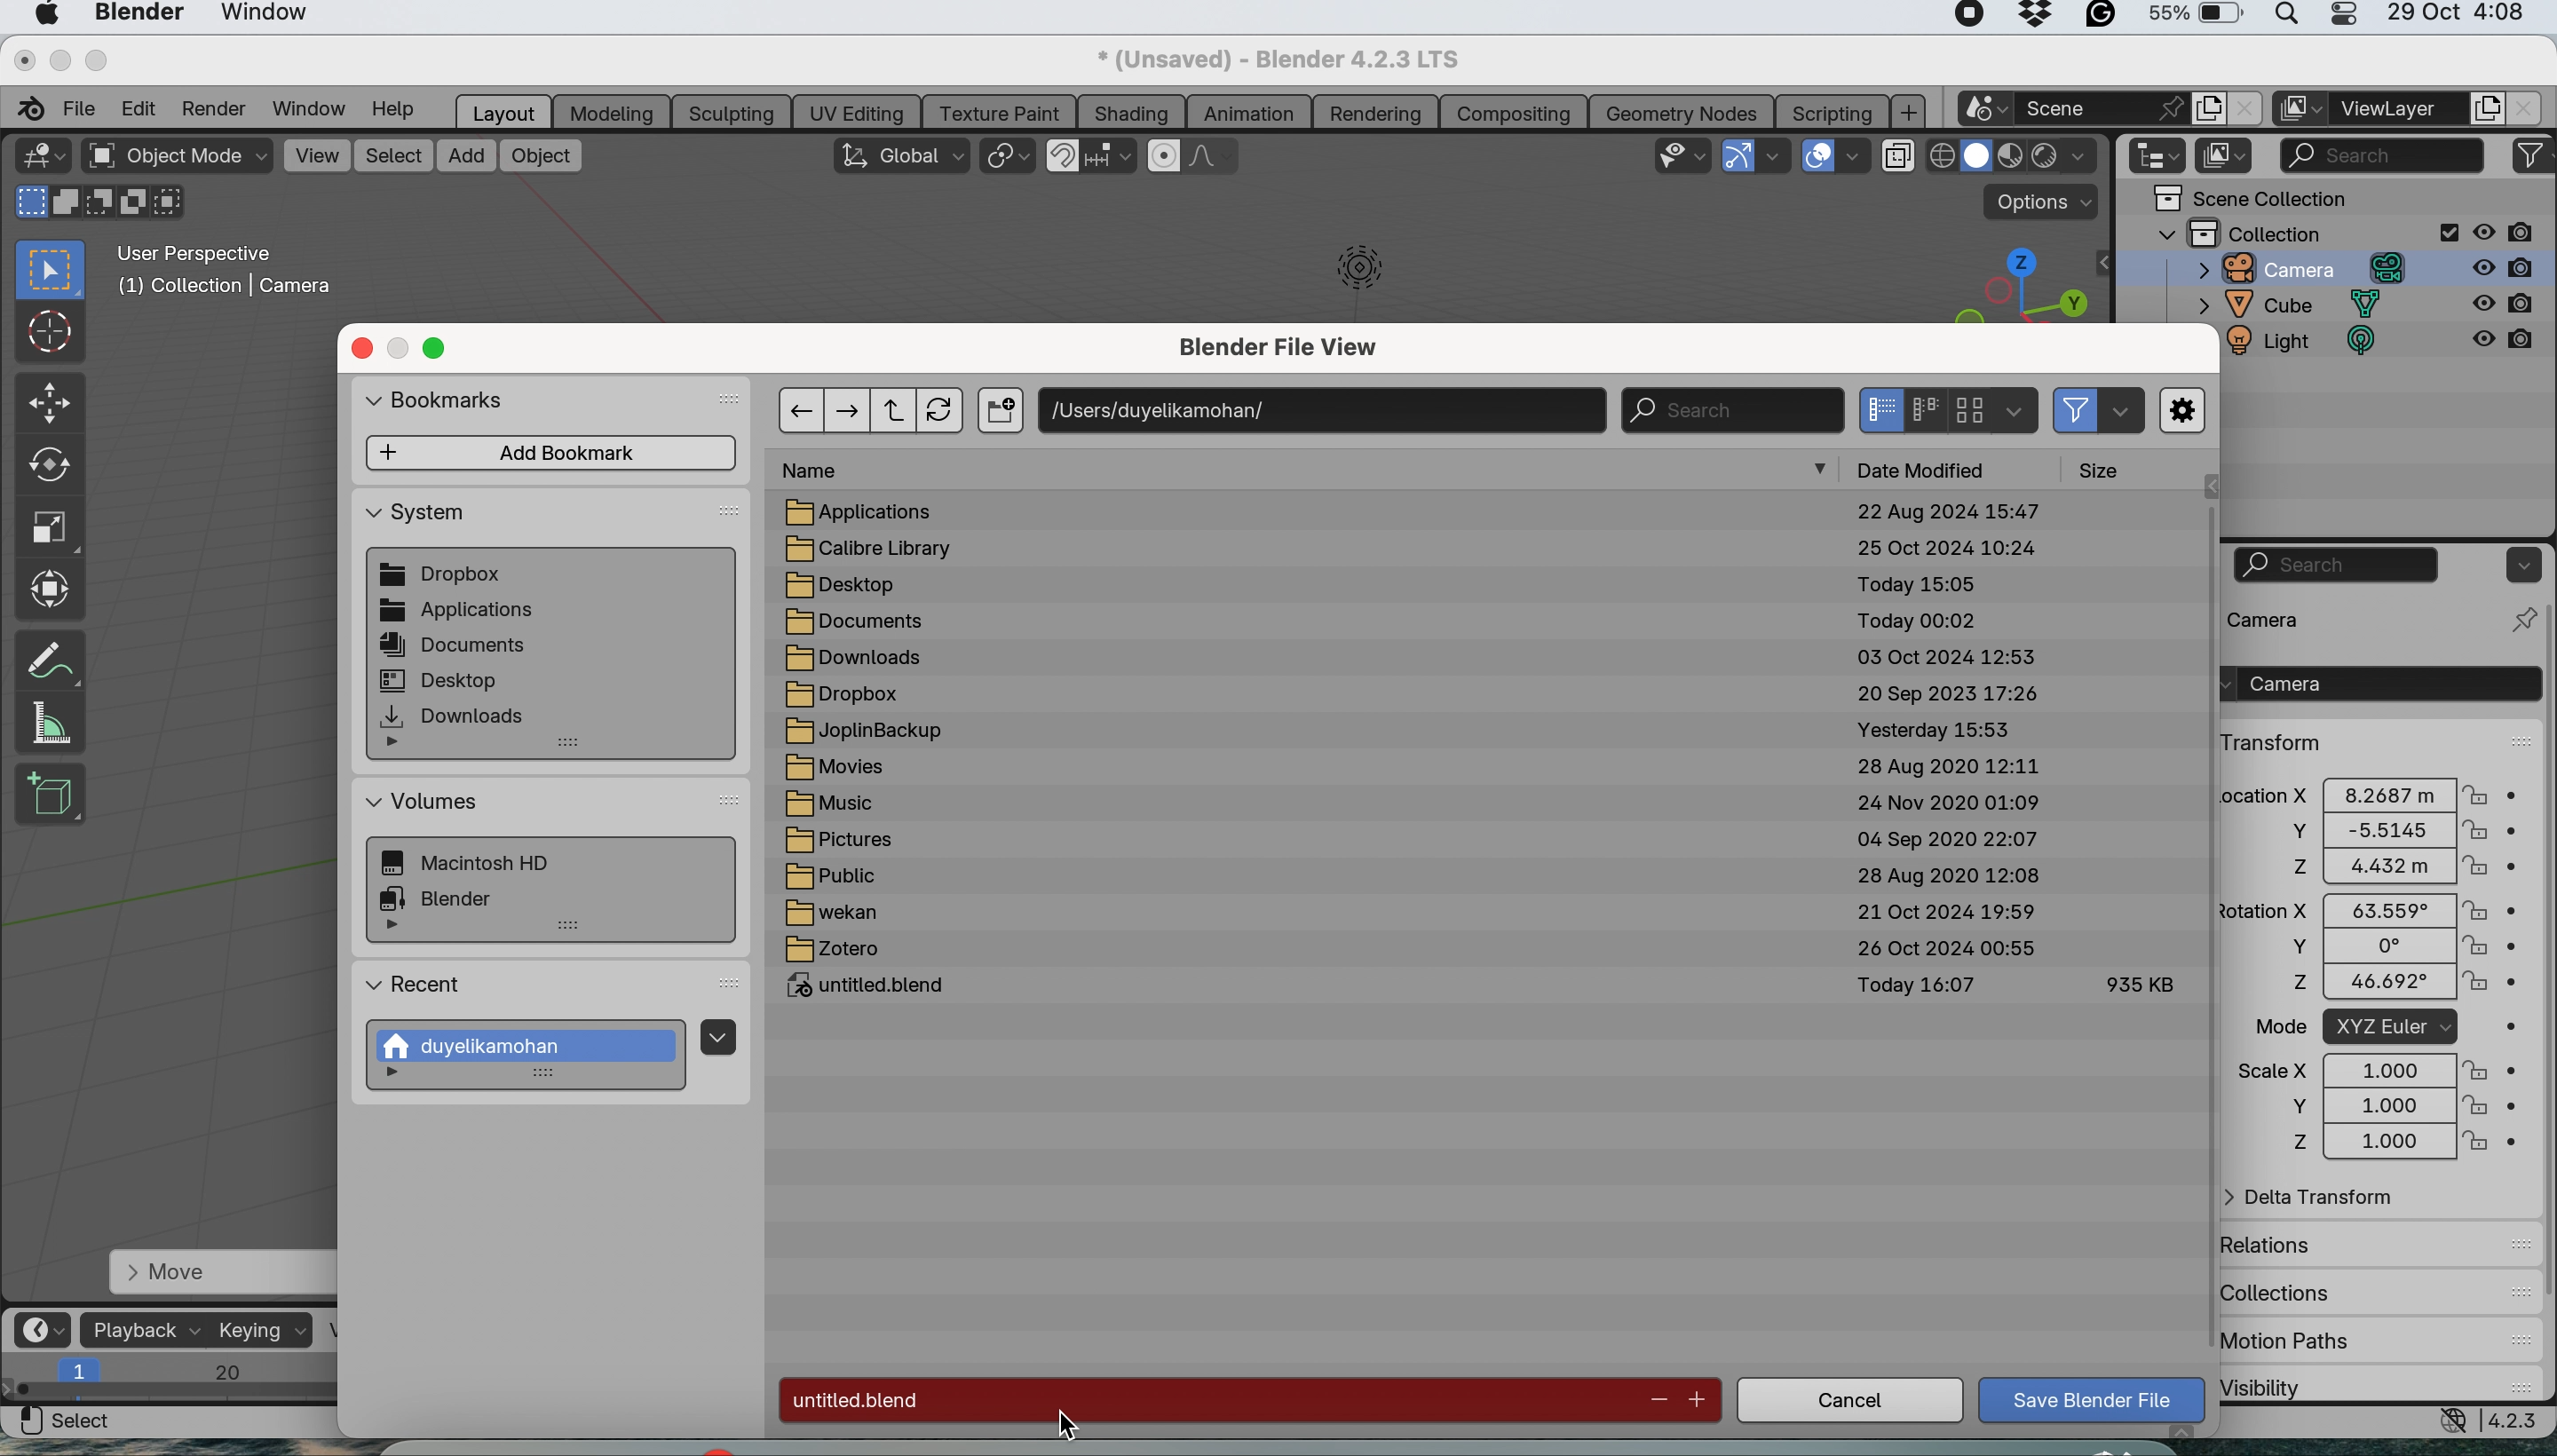 The height and width of the screenshot is (1456, 2557). What do you see at coordinates (862, 111) in the screenshot?
I see `uv editing` at bounding box center [862, 111].